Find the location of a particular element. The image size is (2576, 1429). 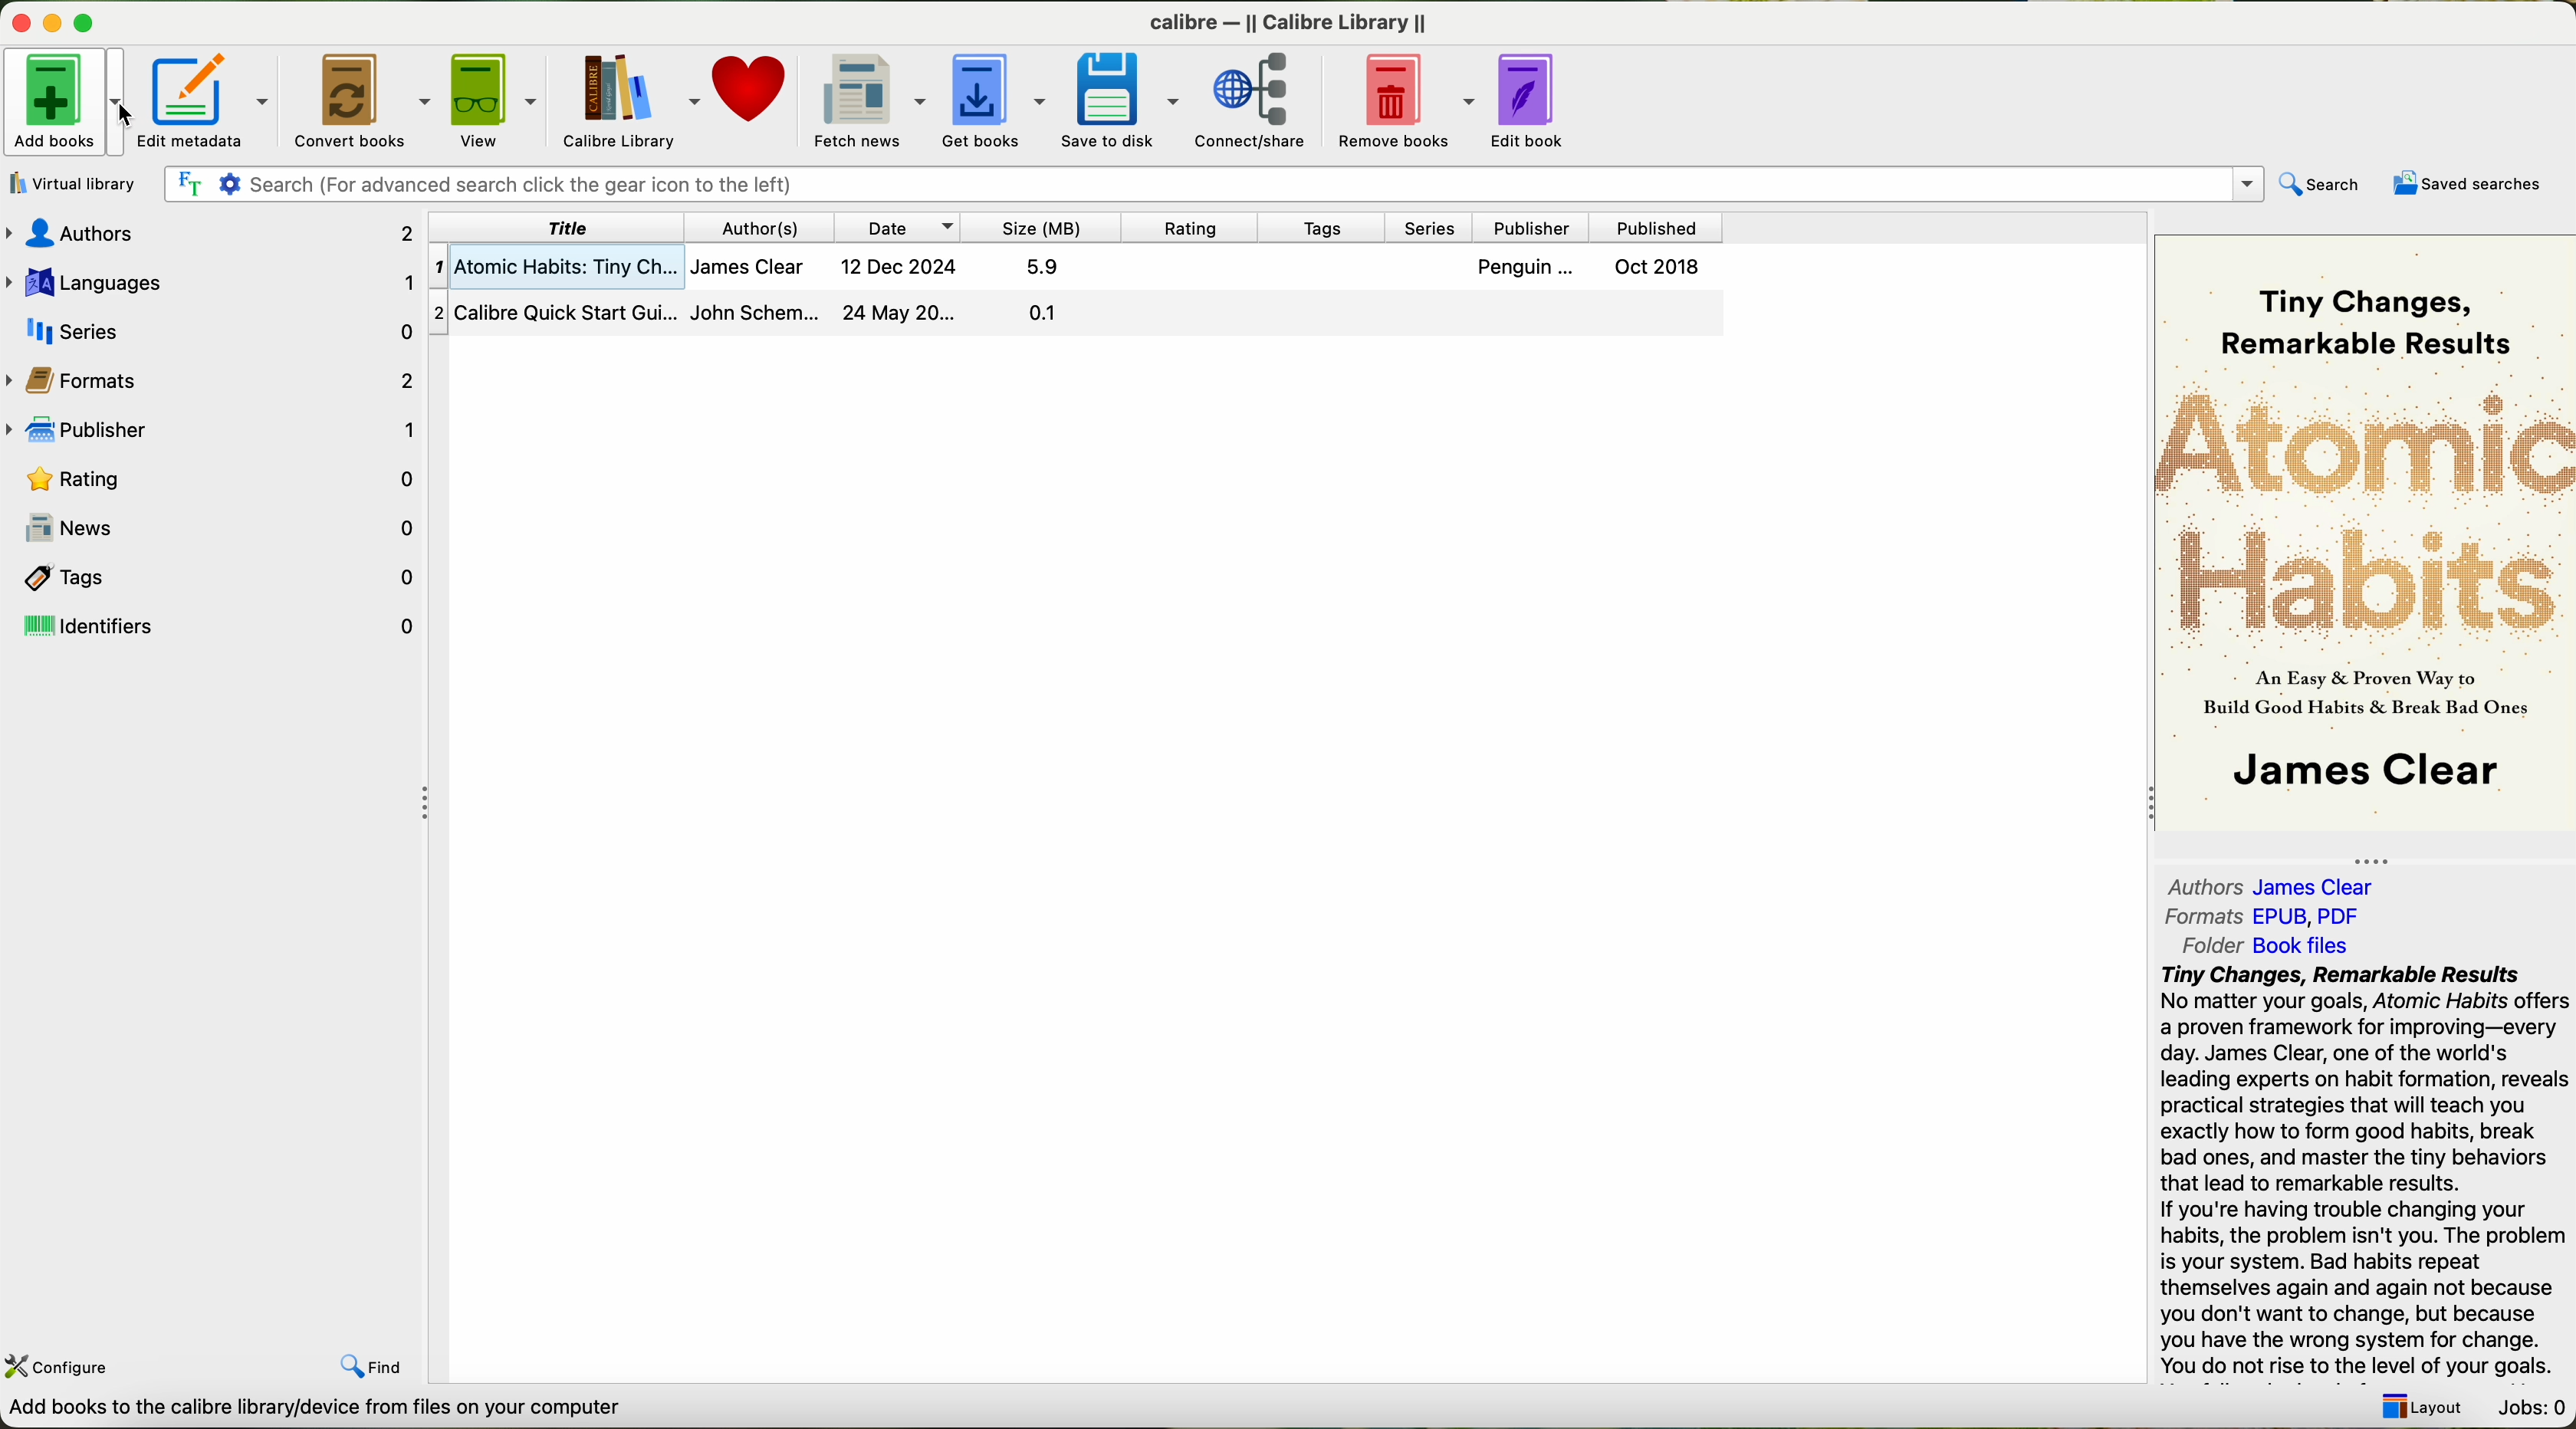

rating is located at coordinates (1180, 227).